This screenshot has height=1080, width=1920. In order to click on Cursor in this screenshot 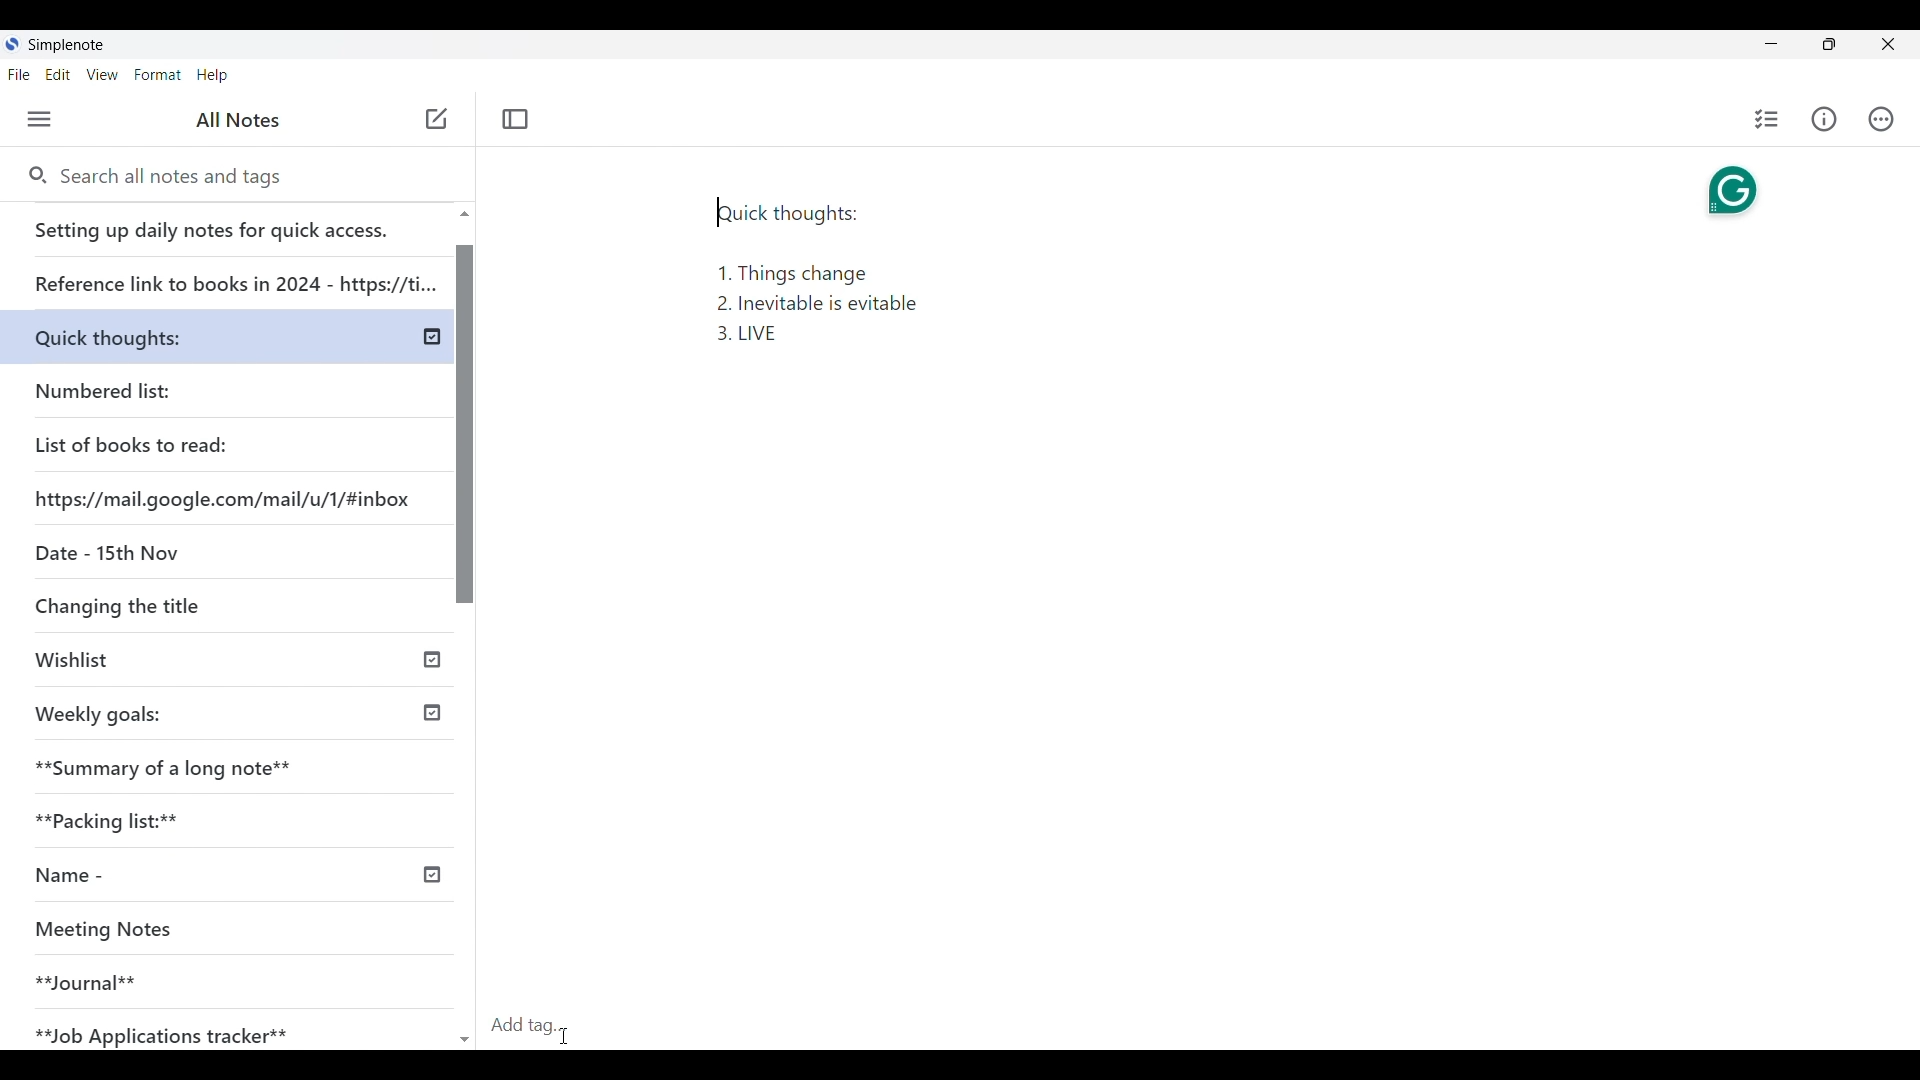, I will do `click(564, 1036)`.